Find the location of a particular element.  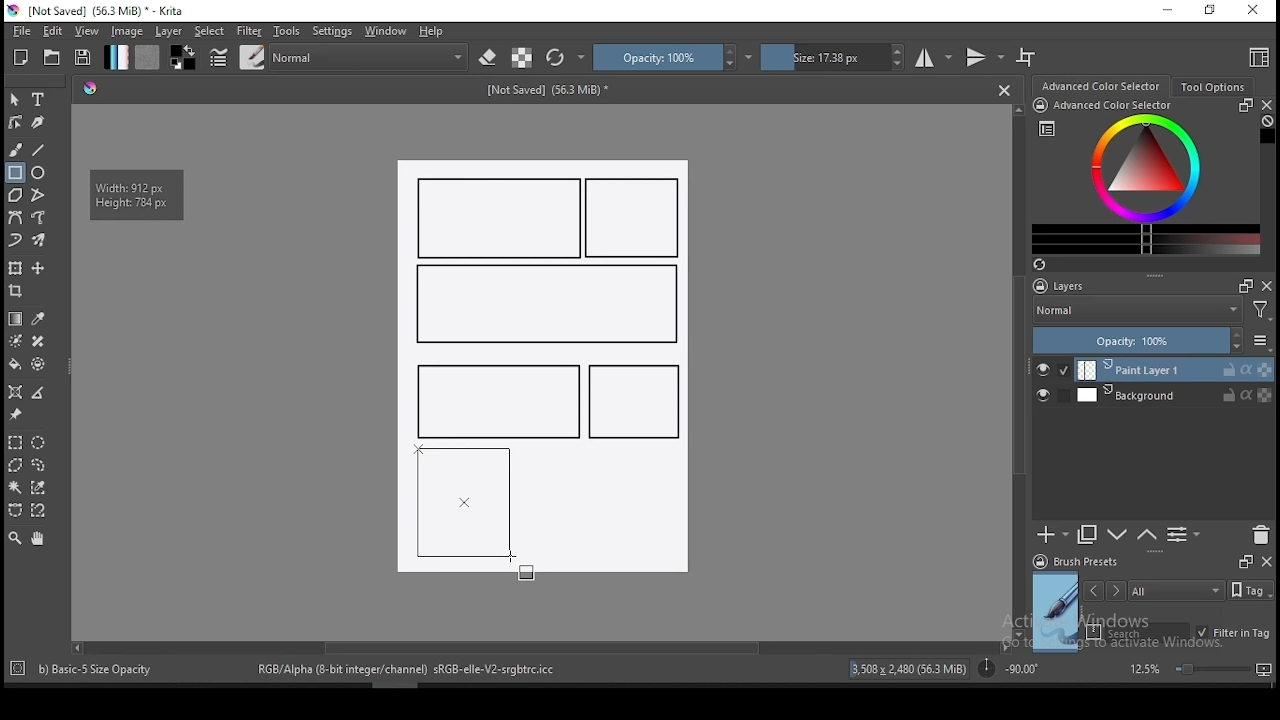

layers is located at coordinates (1065, 287).